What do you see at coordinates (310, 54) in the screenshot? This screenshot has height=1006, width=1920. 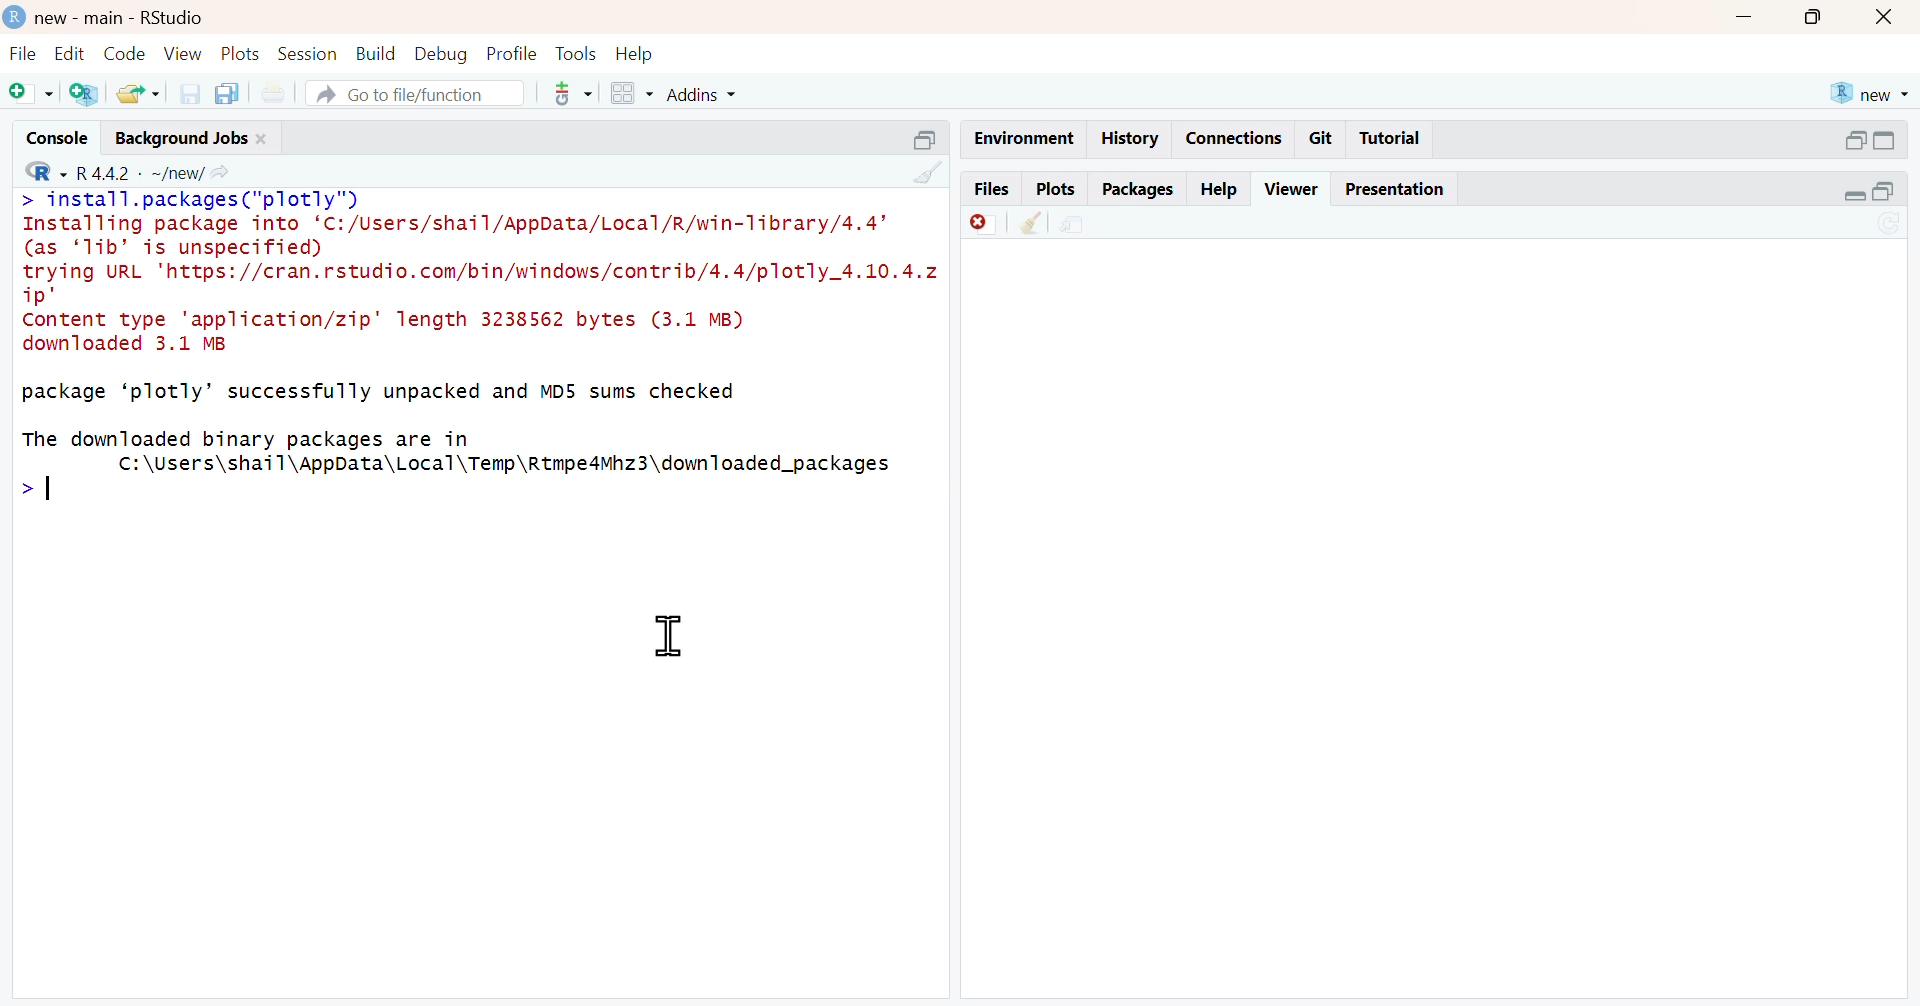 I see `session` at bounding box center [310, 54].